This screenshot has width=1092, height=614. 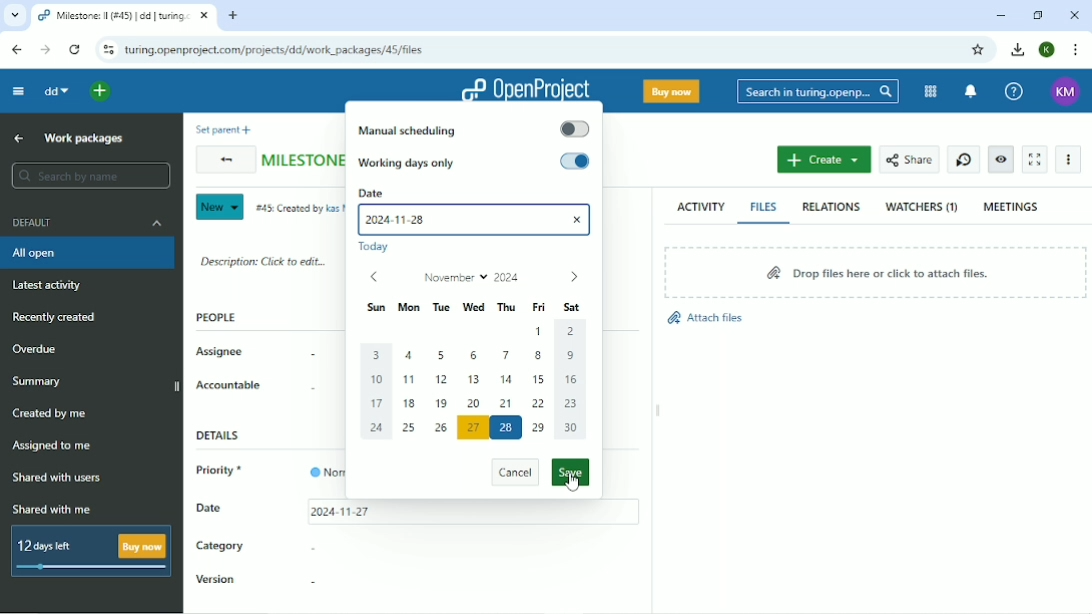 I want to click on Search by name, so click(x=90, y=175).